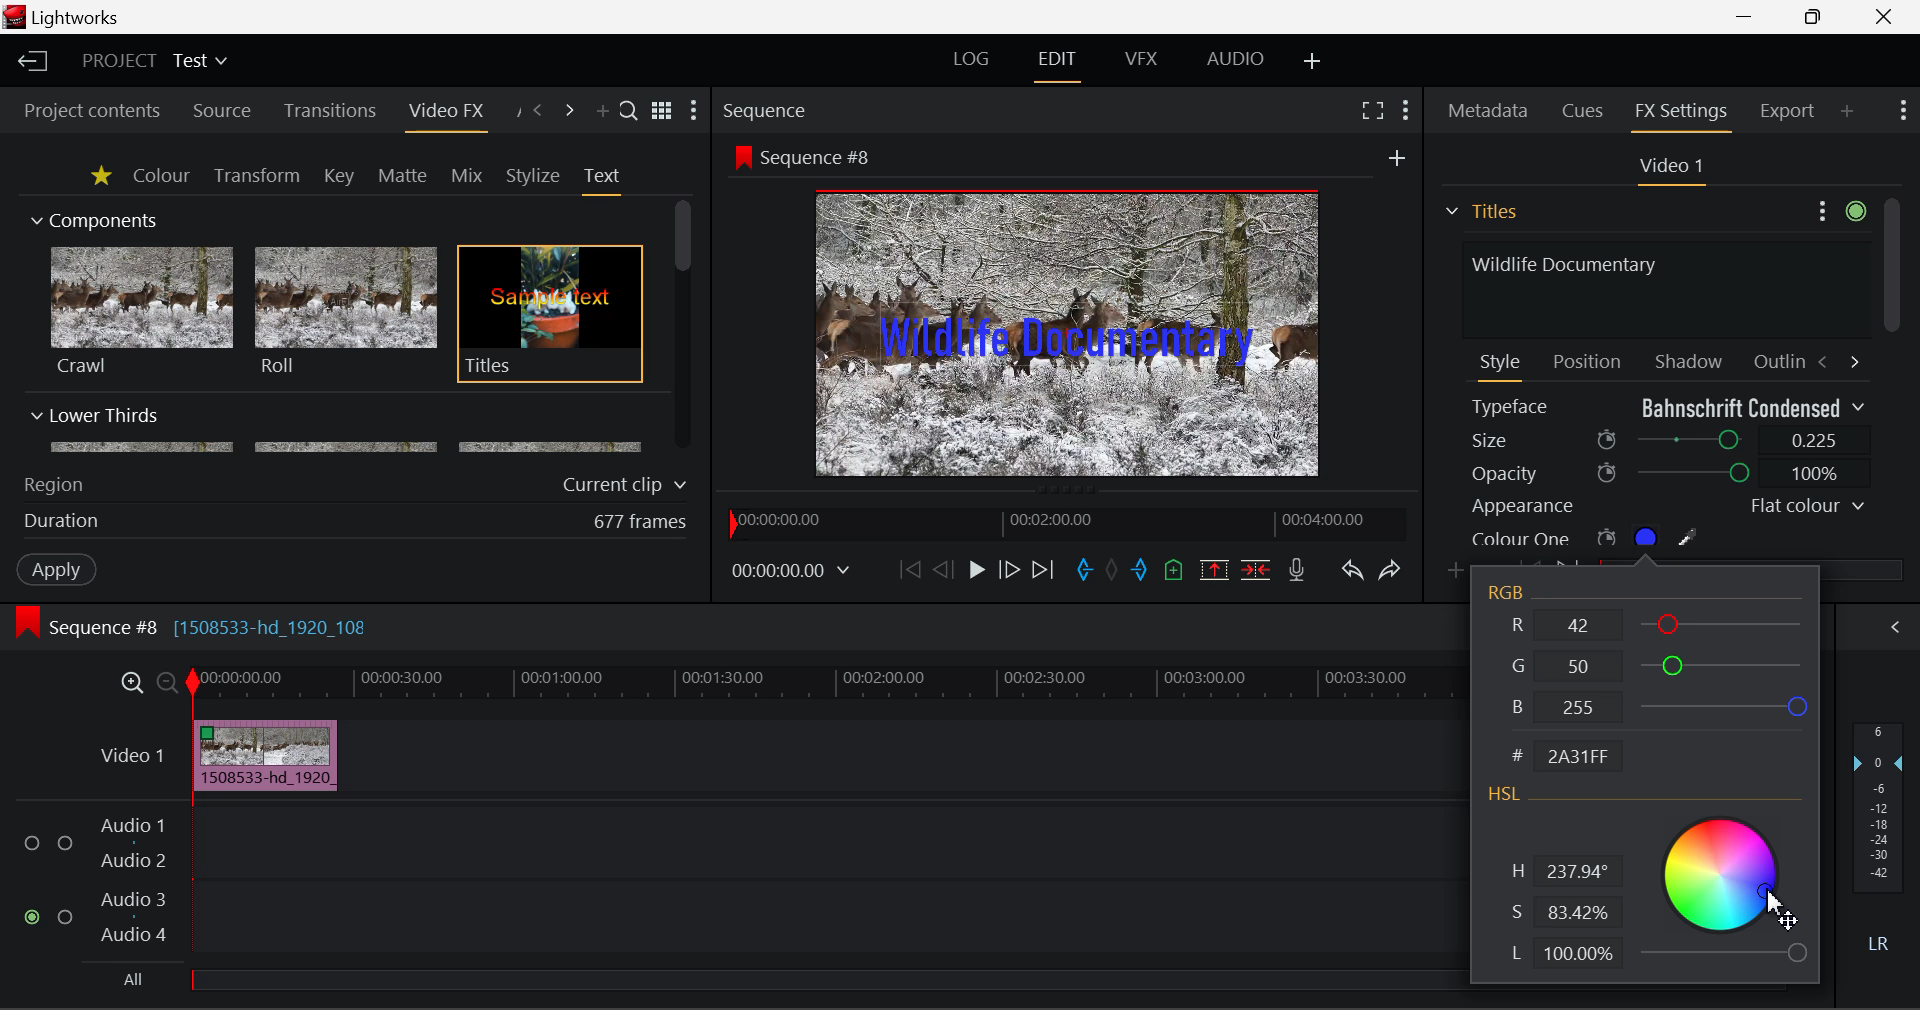 The image size is (1920, 1010). What do you see at coordinates (1008, 571) in the screenshot?
I see `Go Forward` at bounding box center [1008, 571].